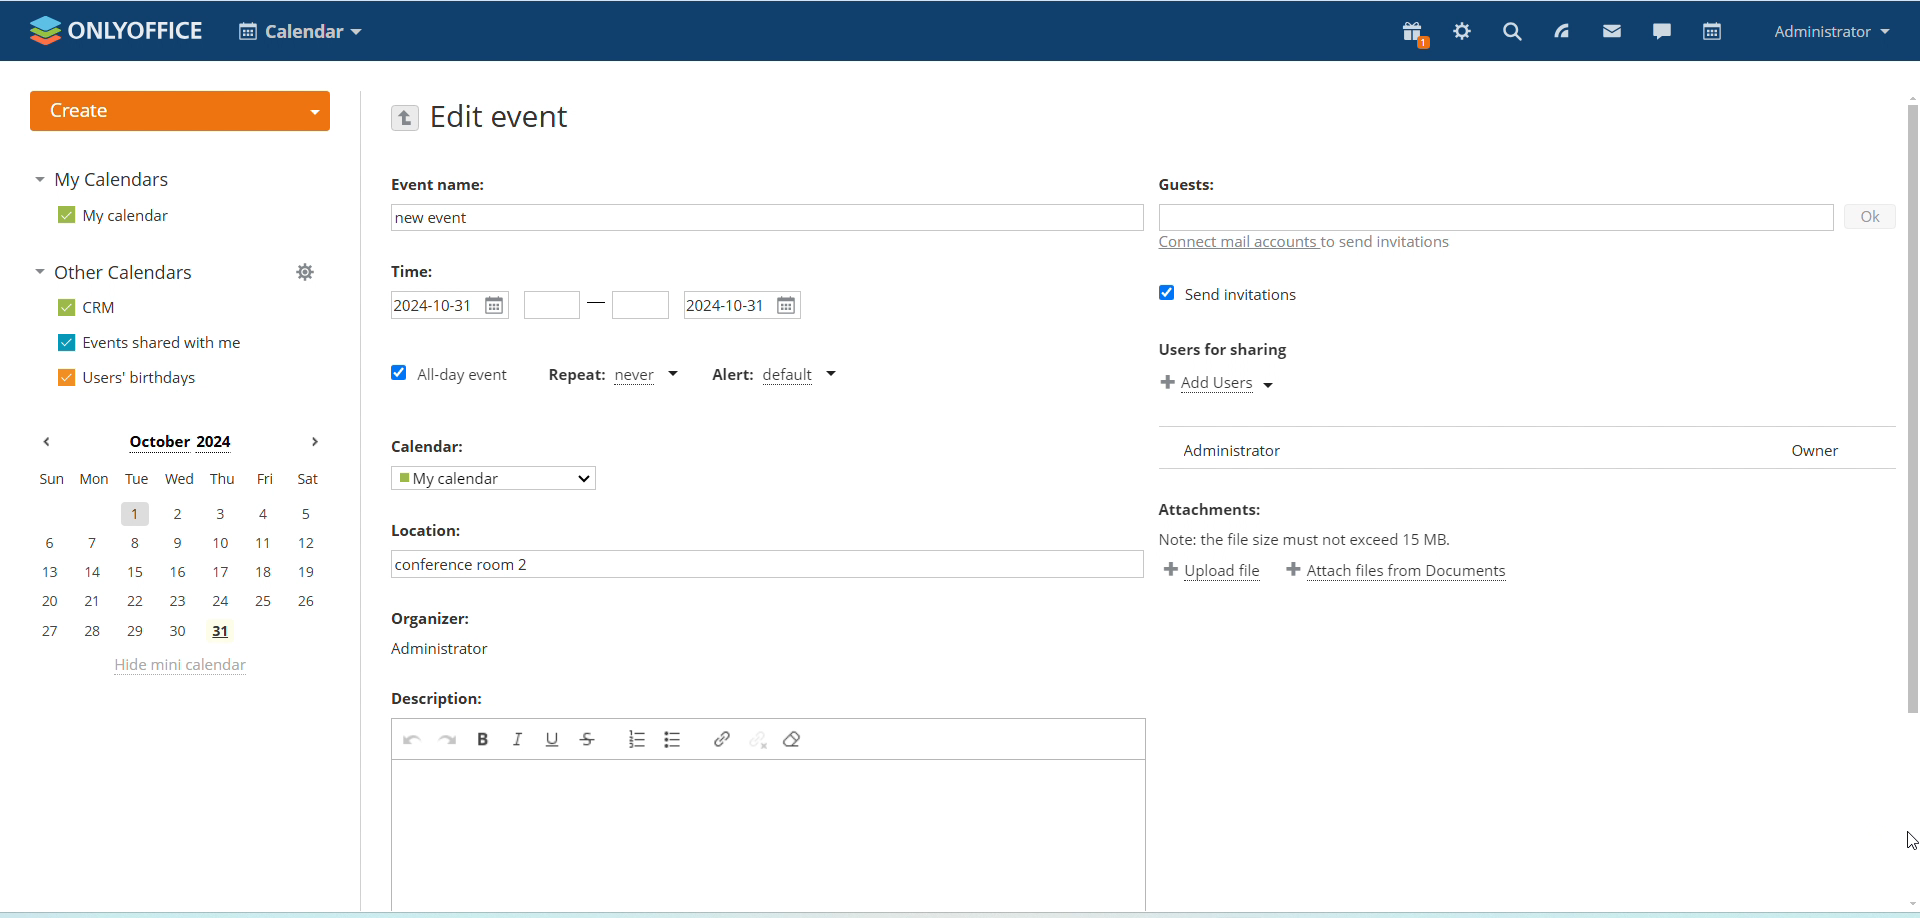 The image size is (1920, 918). Describe the element at coordinates (304, 275) in the screenshot. I see `manage` at that location.